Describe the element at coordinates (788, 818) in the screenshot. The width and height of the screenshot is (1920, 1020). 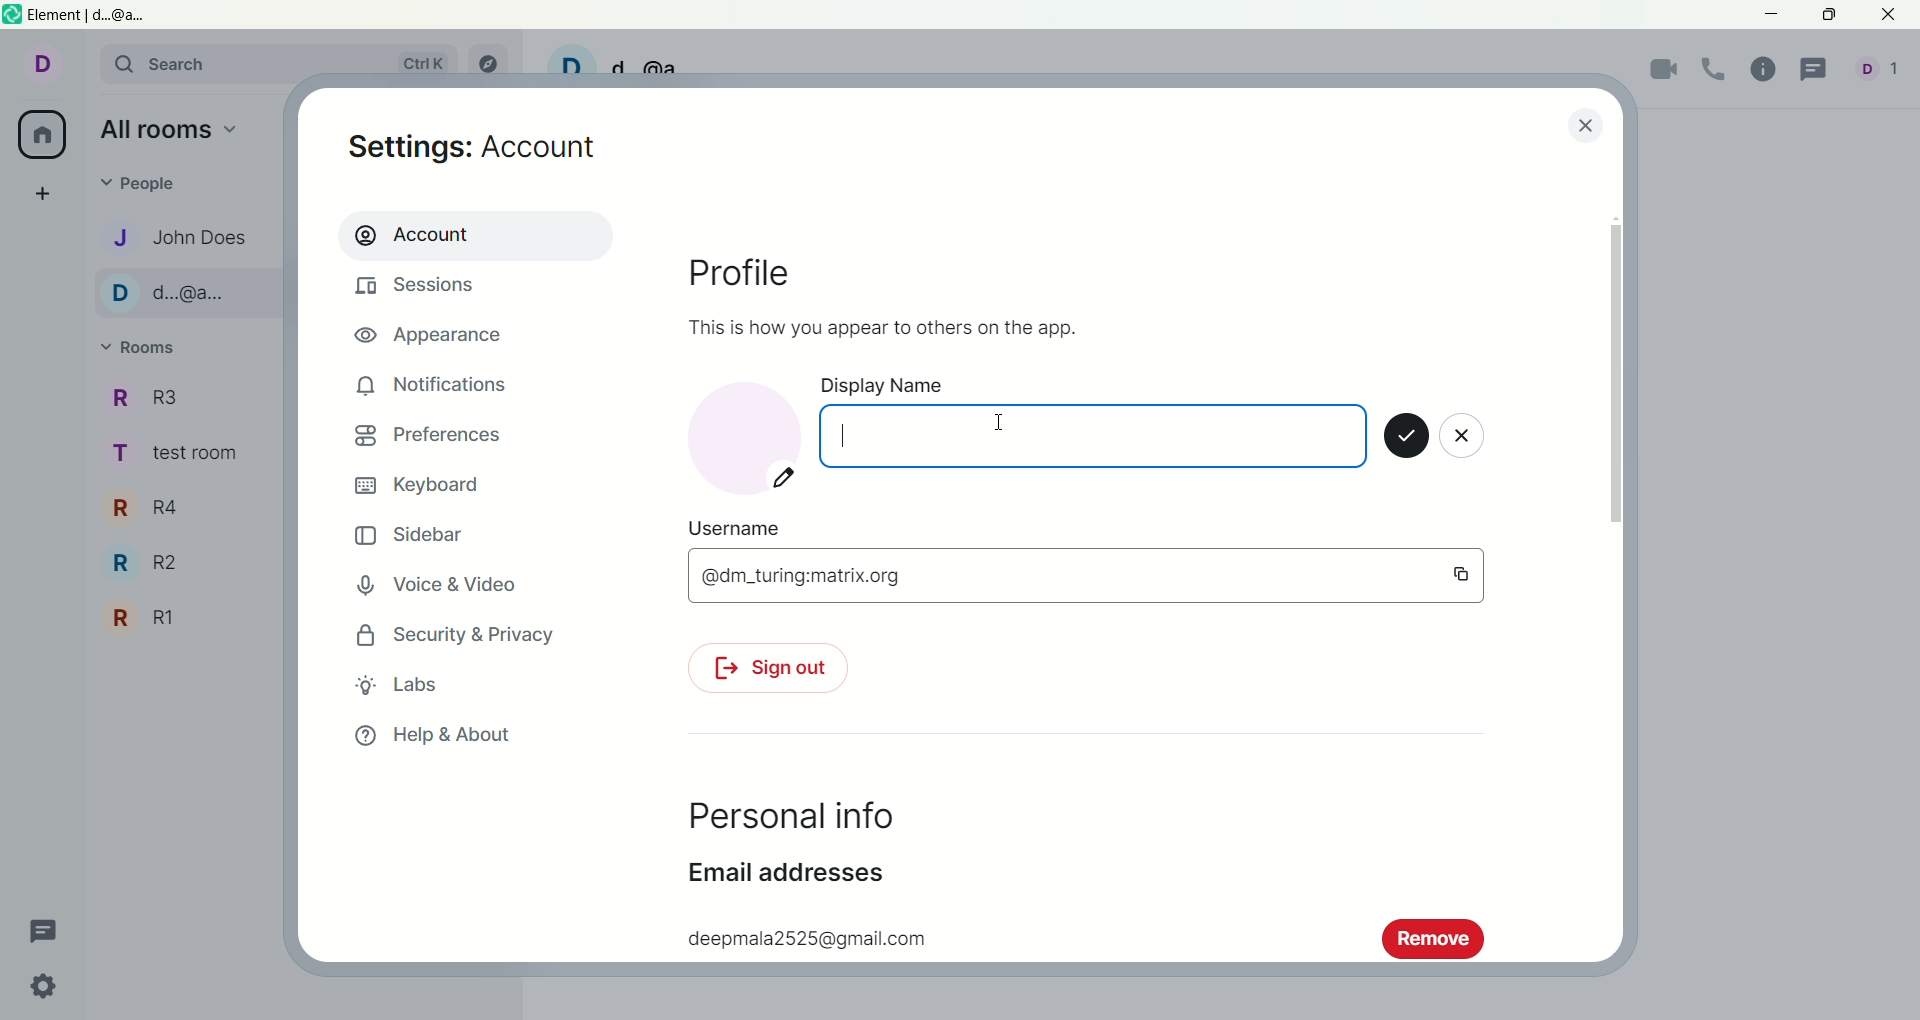
I see `personal info` at that location.